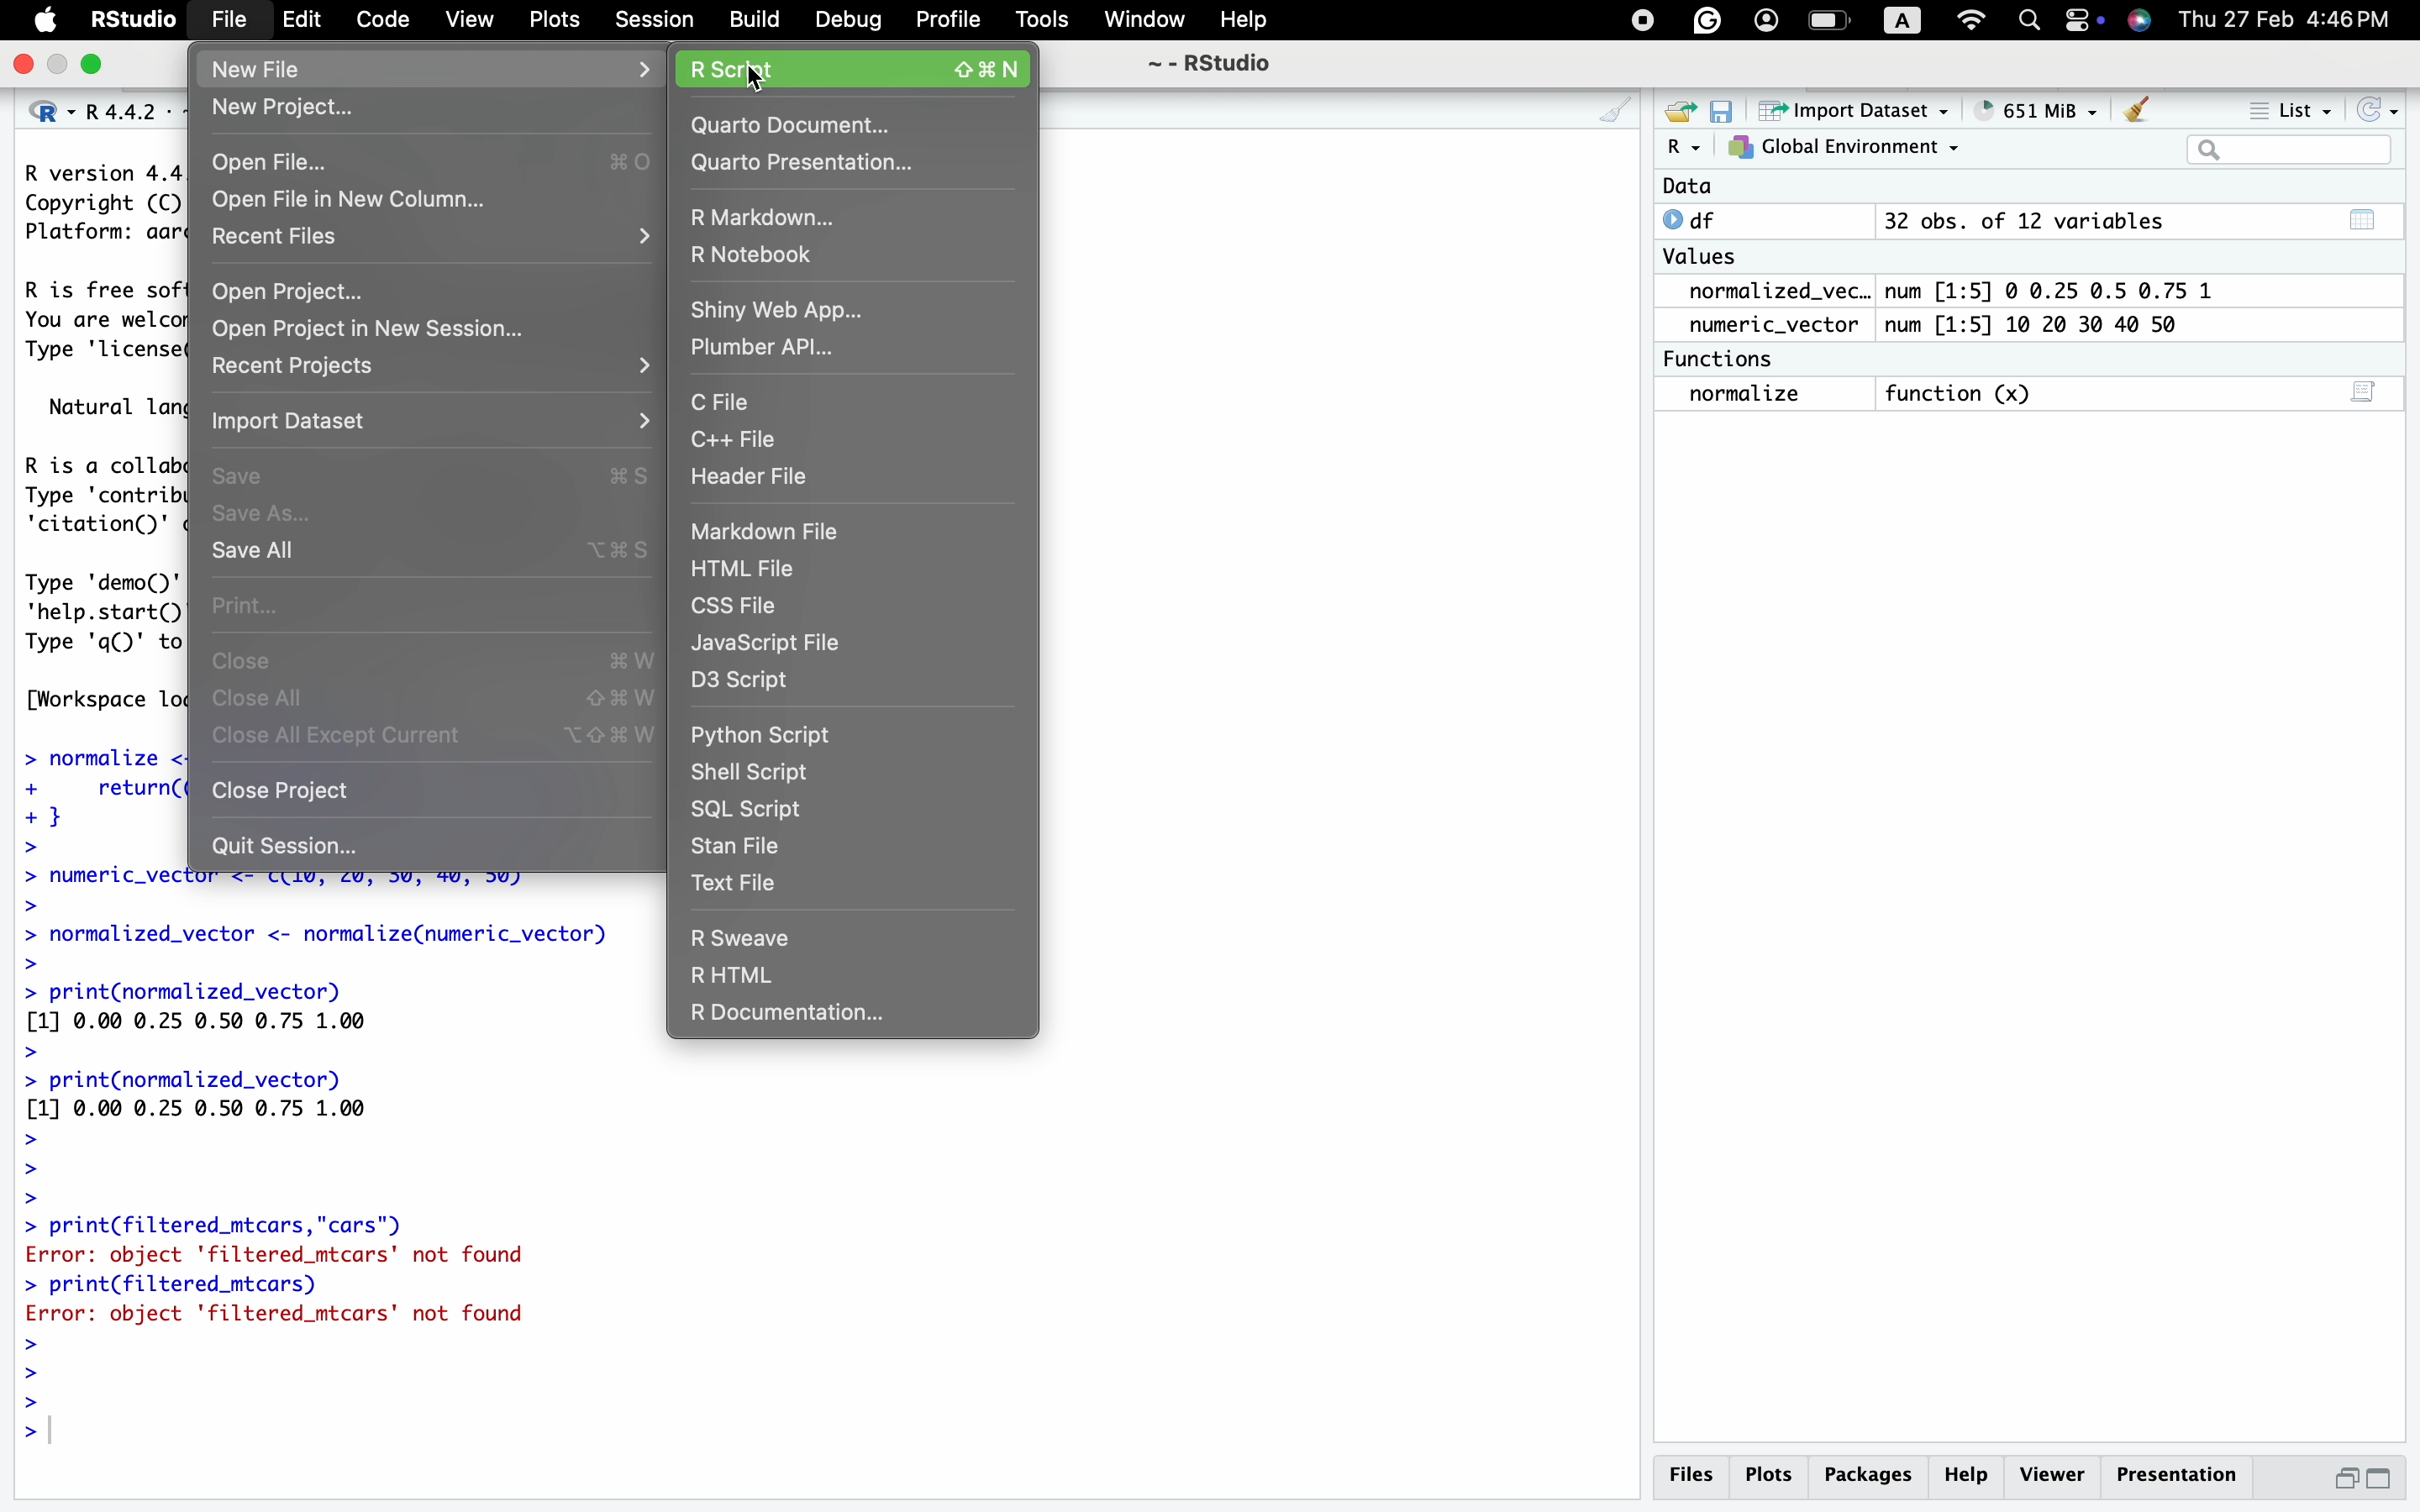  I want to click on Profile, so click(942, 20).